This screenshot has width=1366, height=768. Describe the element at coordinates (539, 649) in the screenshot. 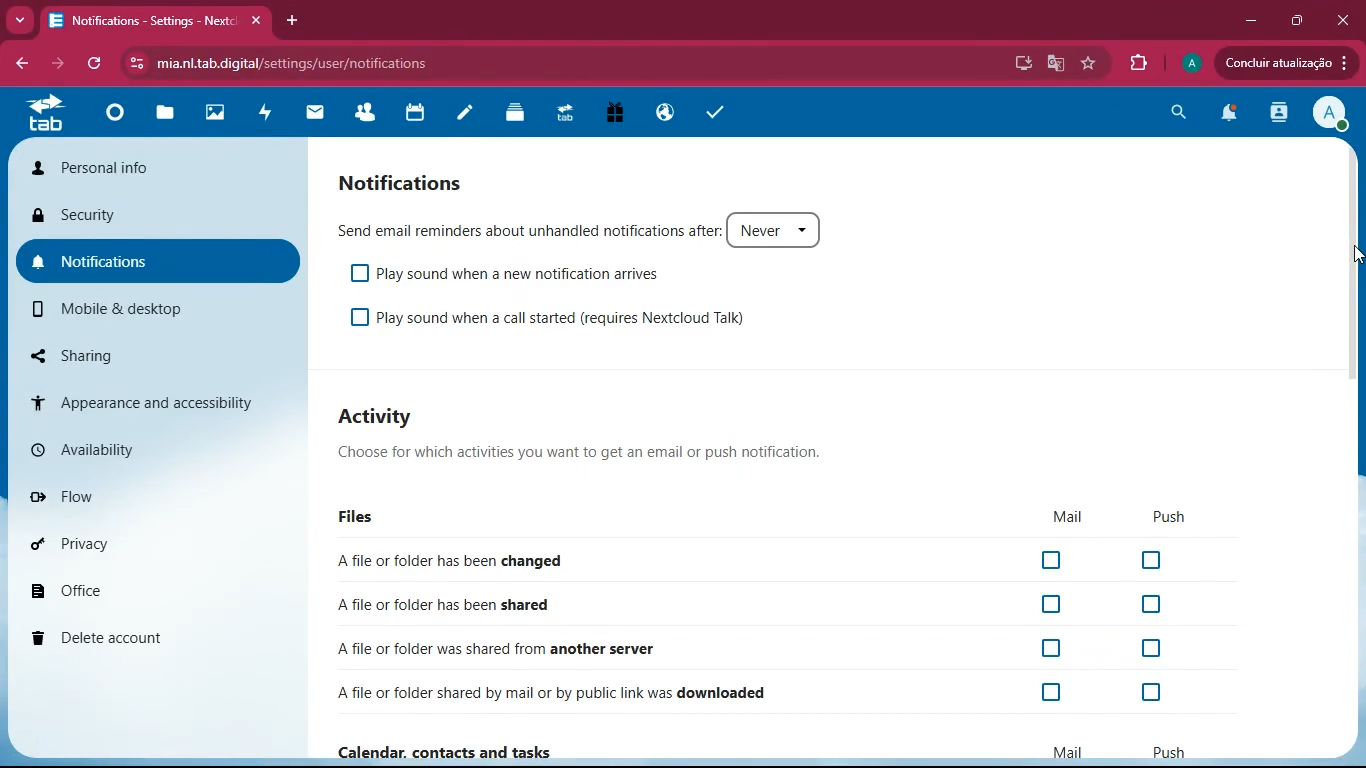

I see `file shared from another server` at that location.